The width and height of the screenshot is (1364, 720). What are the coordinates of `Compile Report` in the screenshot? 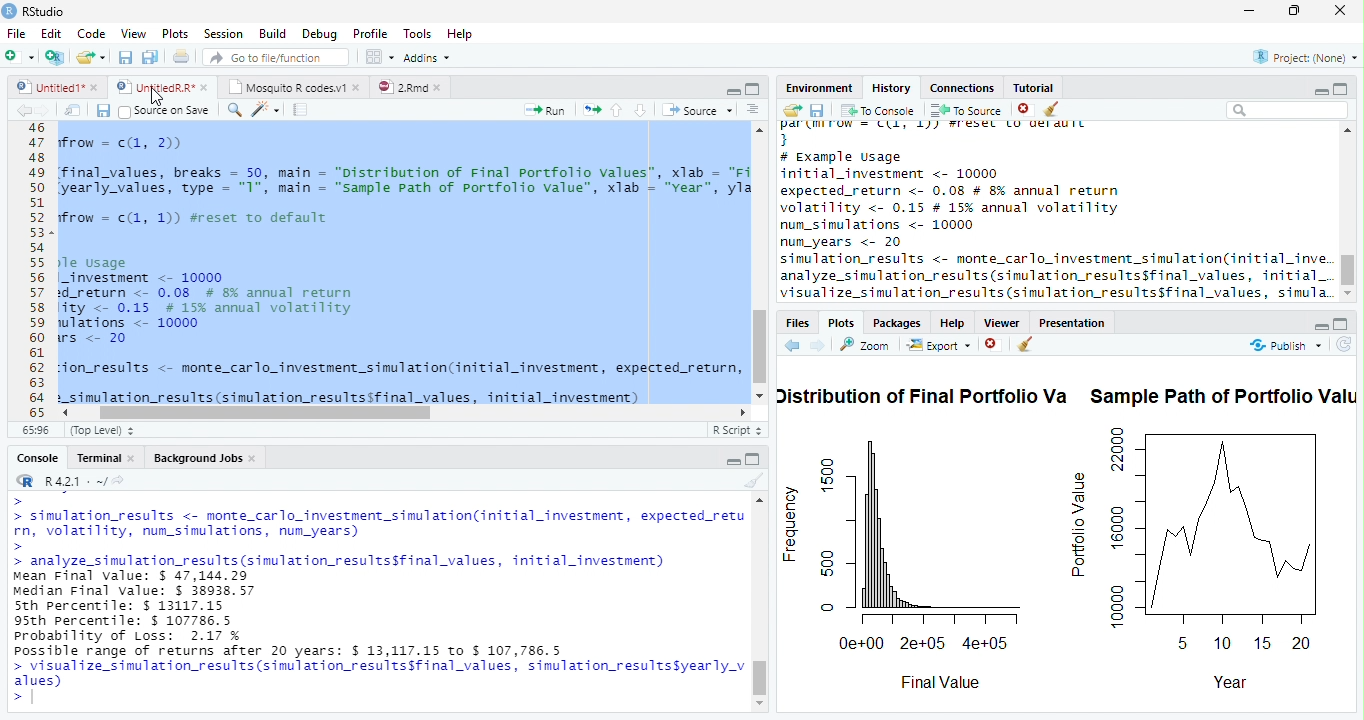 It's located at (303, 110).